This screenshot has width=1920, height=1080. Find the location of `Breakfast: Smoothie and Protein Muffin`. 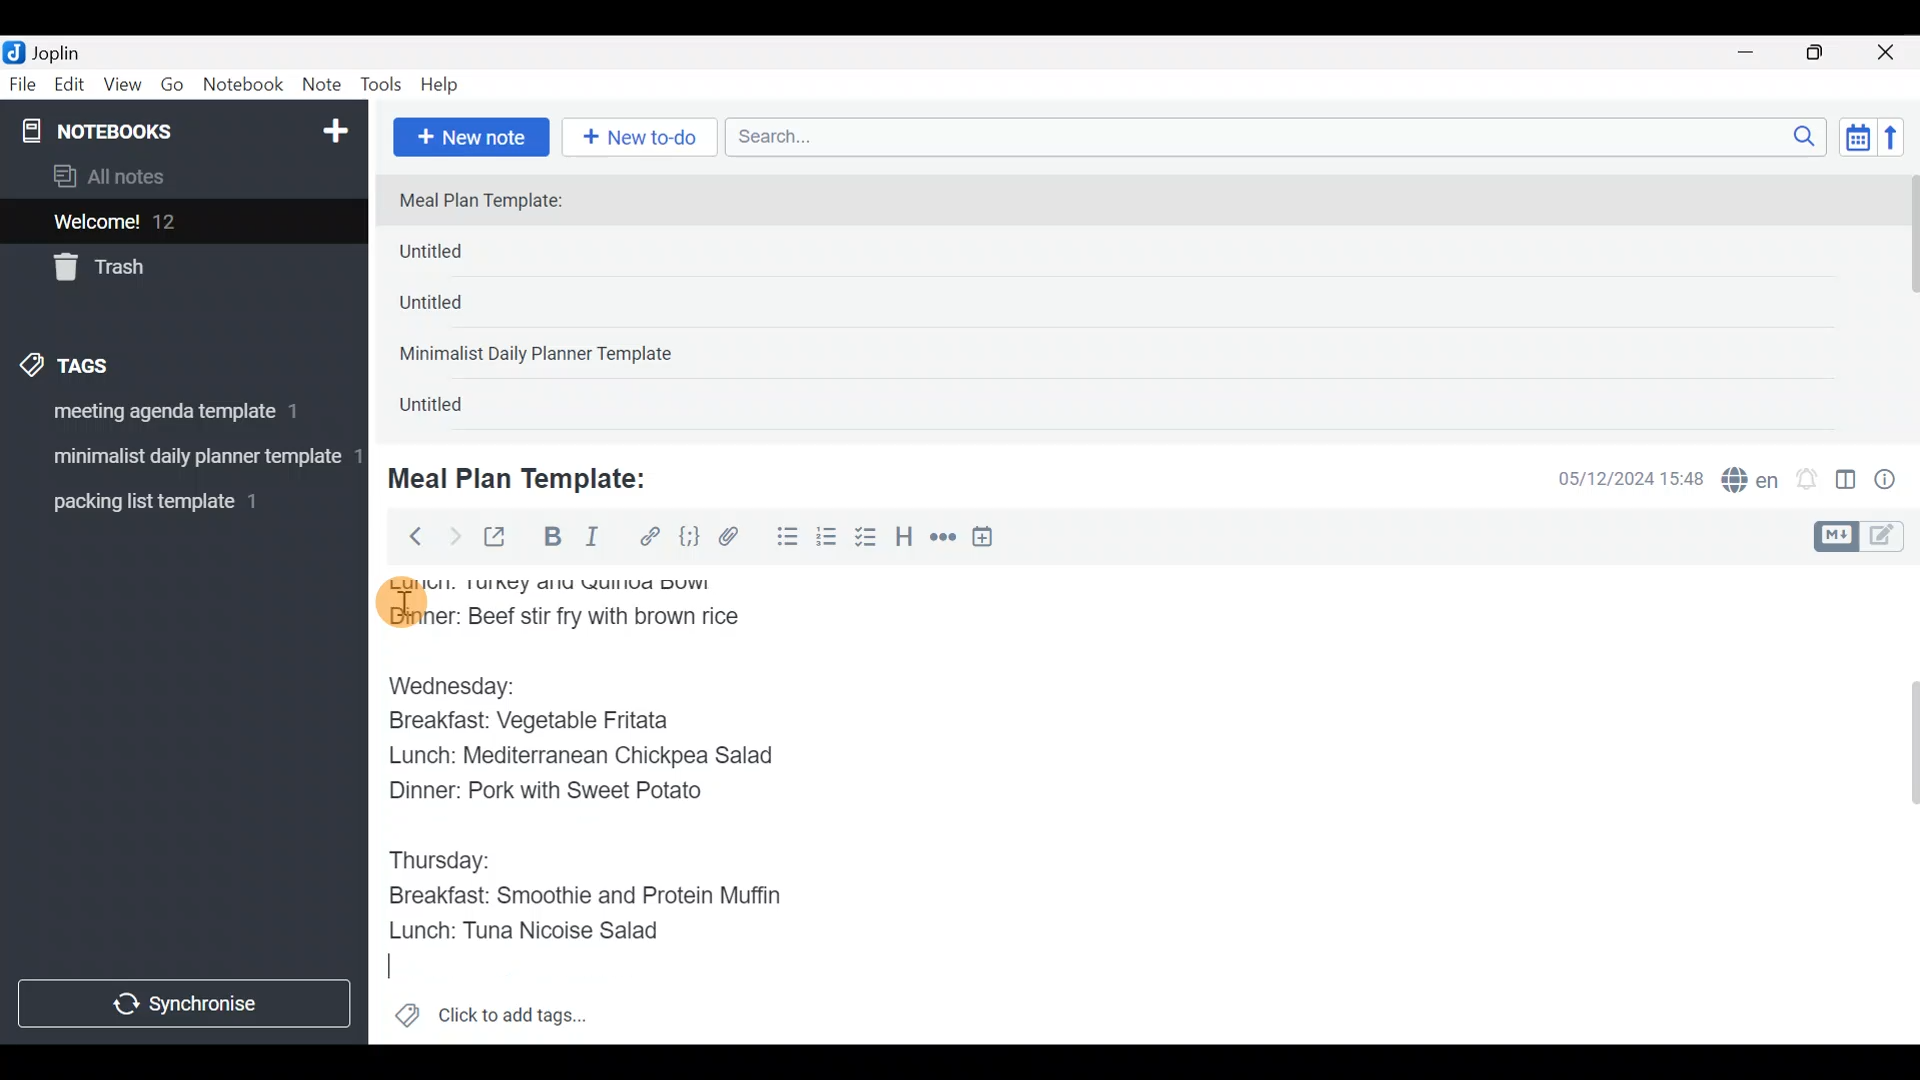

Breakfast: Smoothie and Protein Muffin is located at coordinates (580, 894).